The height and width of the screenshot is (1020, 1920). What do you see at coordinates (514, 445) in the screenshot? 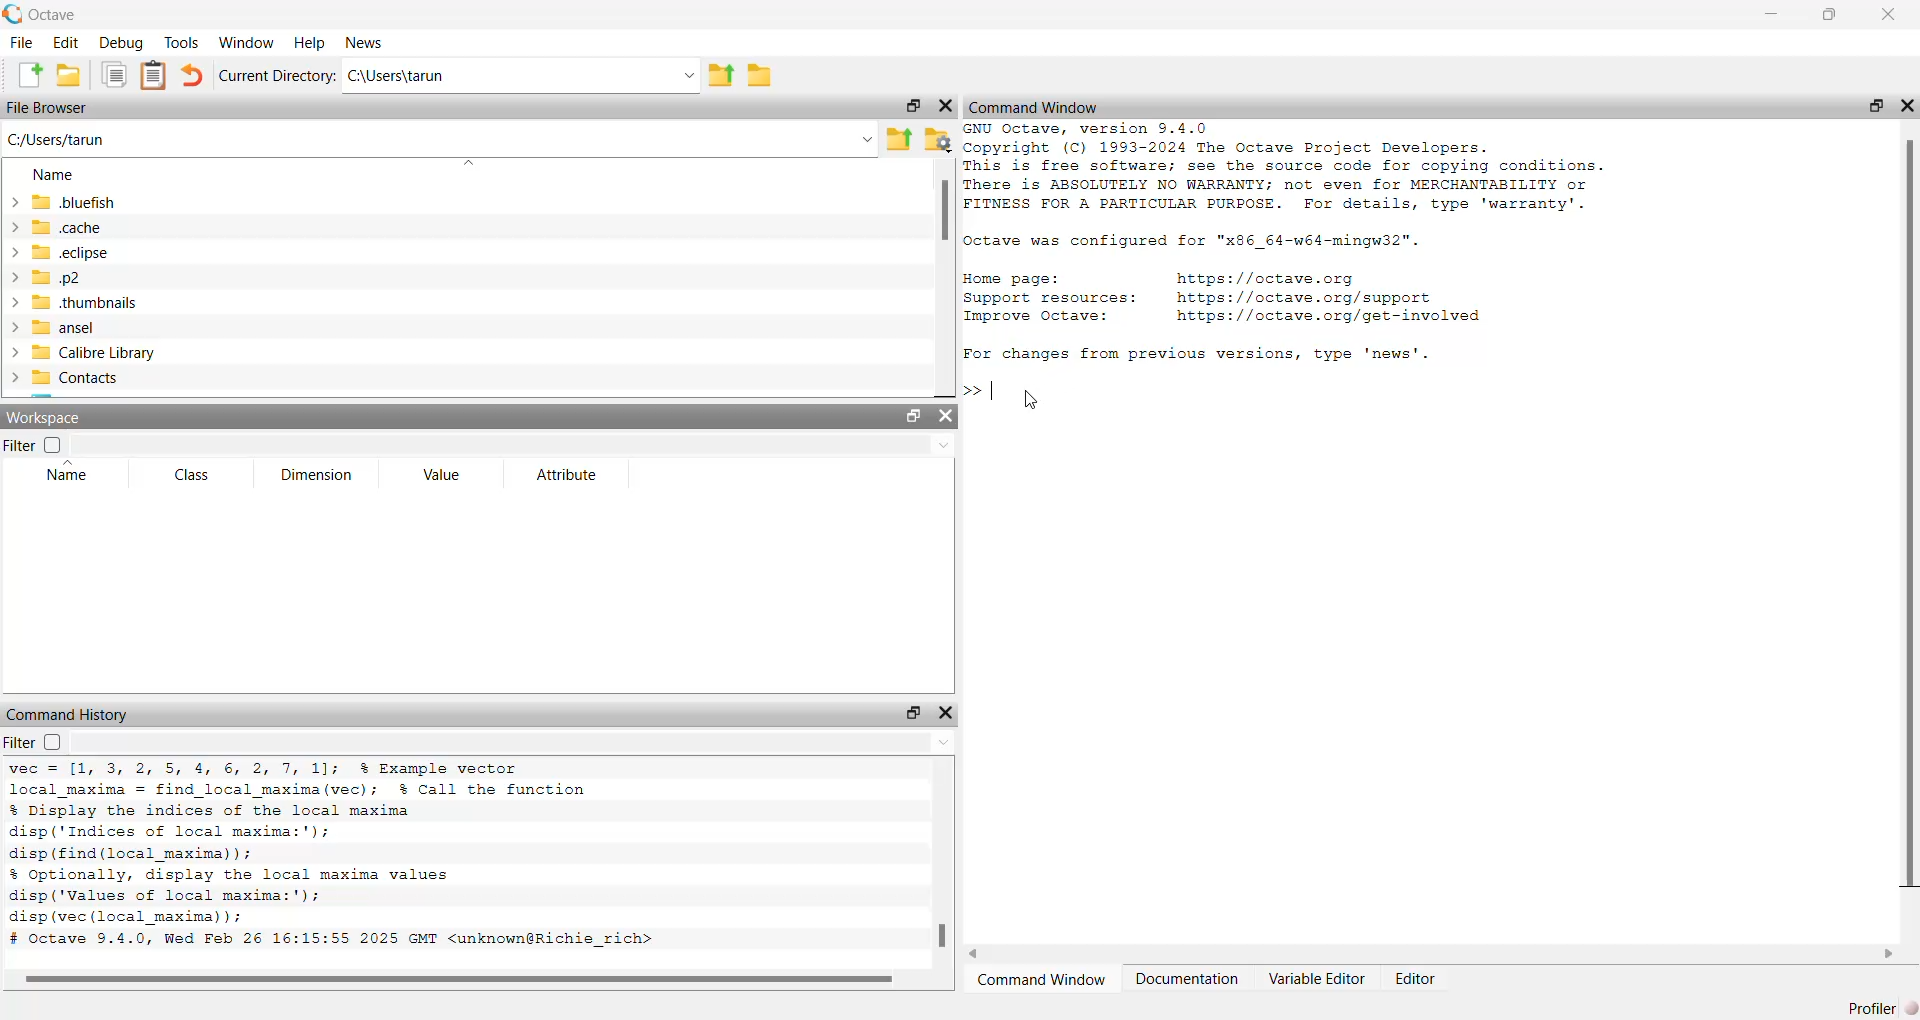
I see `Enter text to filter the workspace` at bounding box center [514, 445].